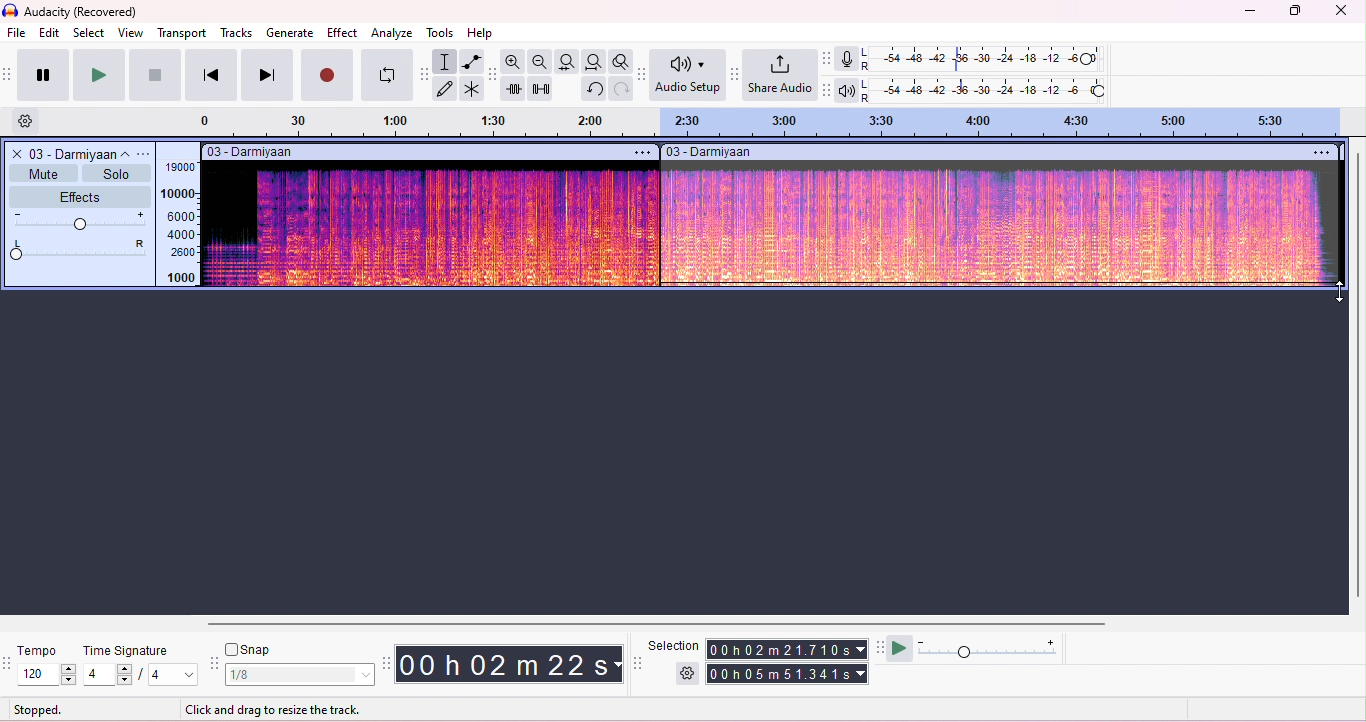 This screenshot has height=722, width=1366. What do you see at coordinates (736, 74) in the screenshot?
I see `share audio tool bar` at bounding box center [736, 74].